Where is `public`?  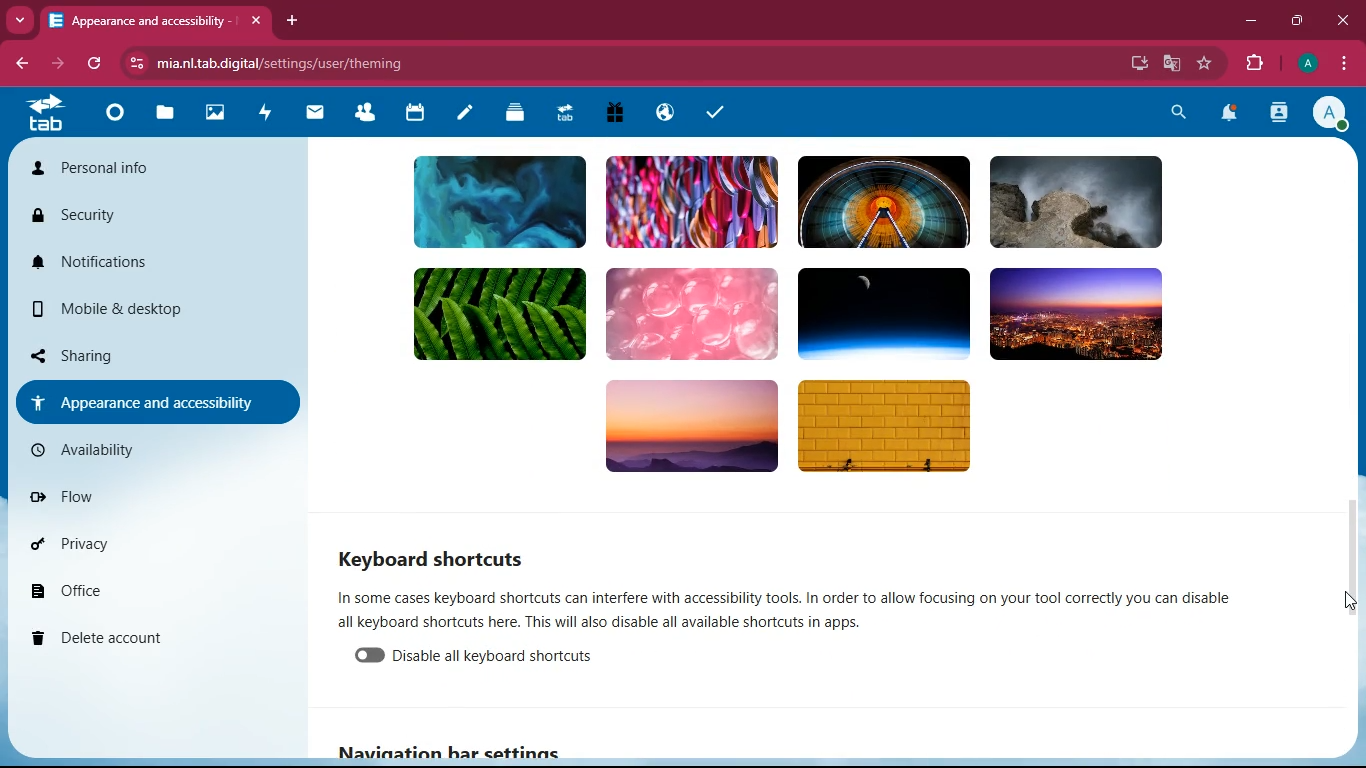 public is located at coordinates (668, 113).